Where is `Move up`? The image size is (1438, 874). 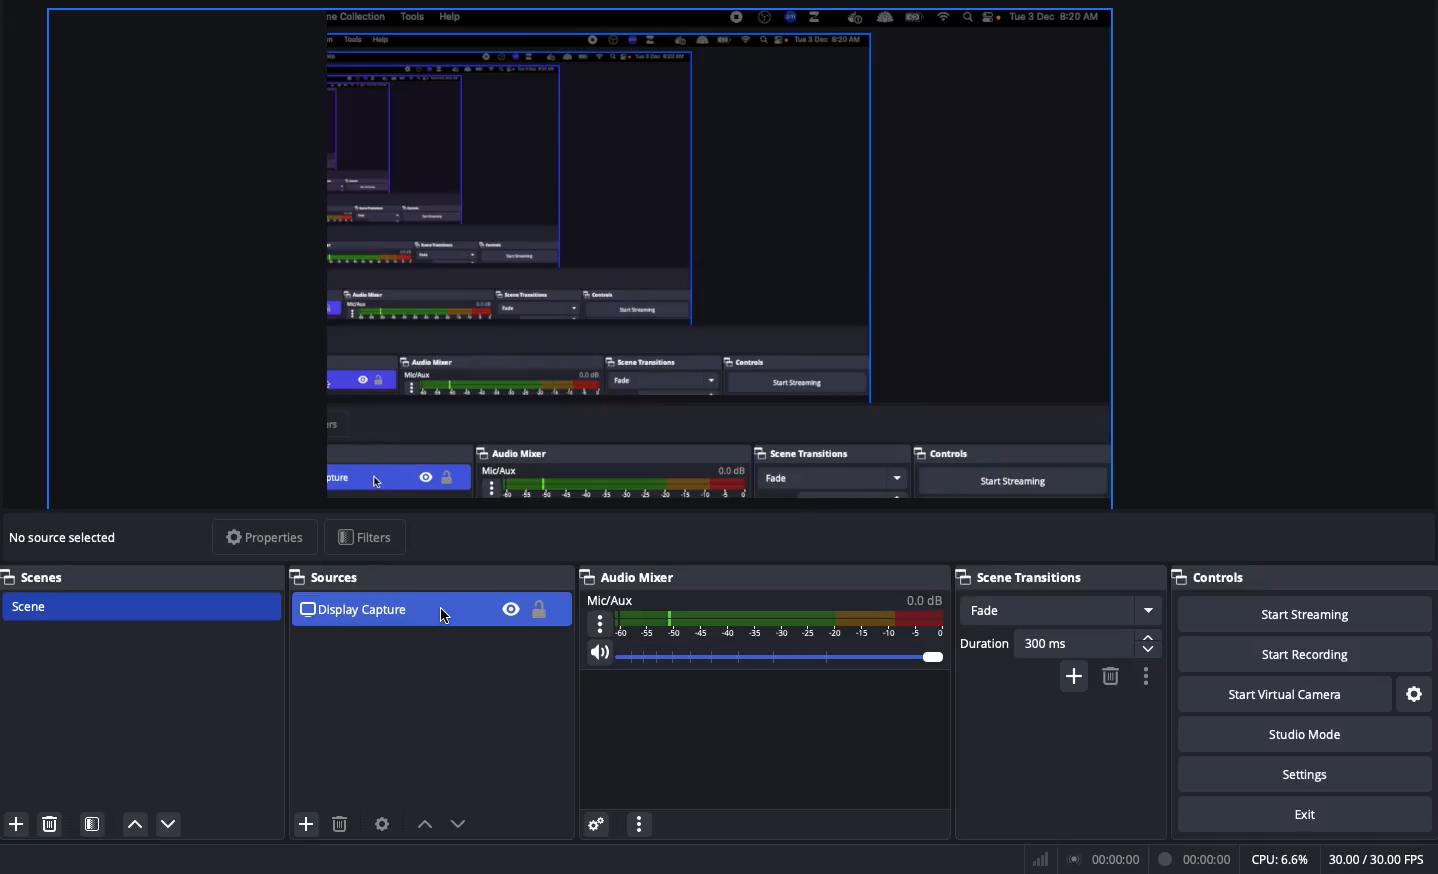 Move up is located at coordinates (137, 827).